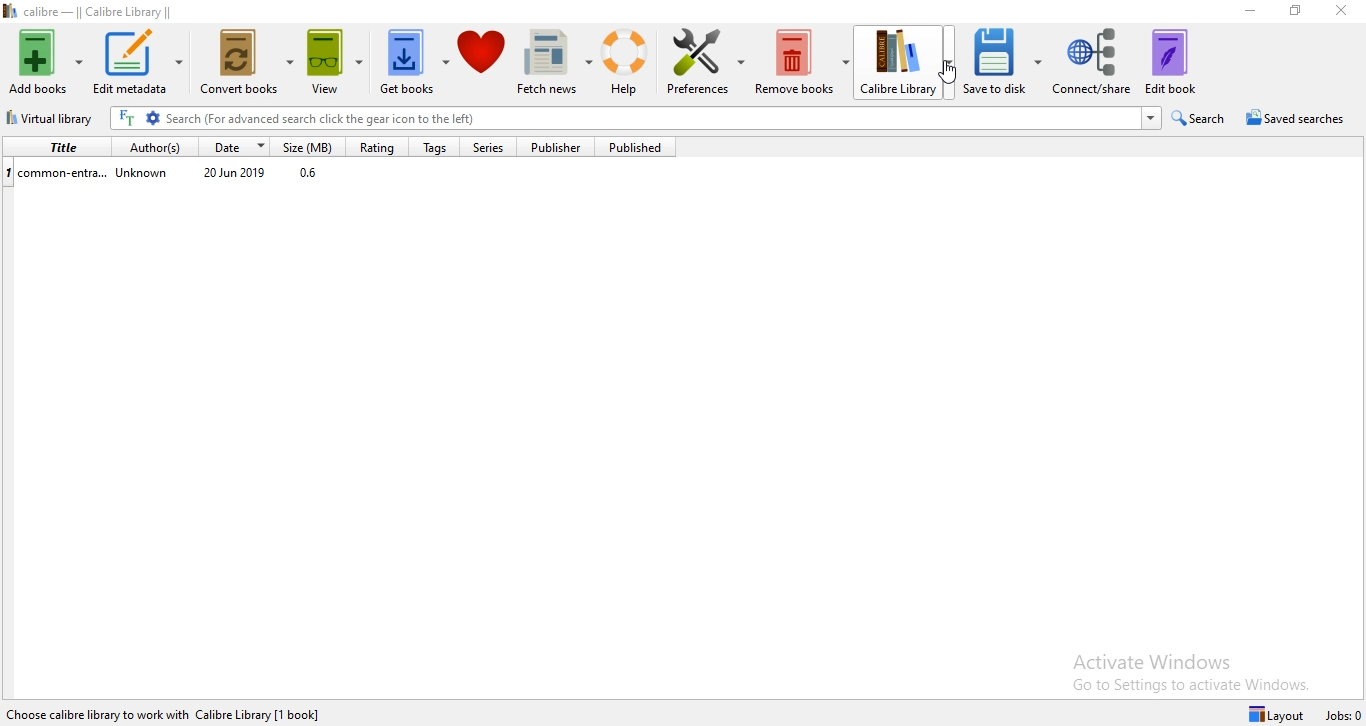  What do you see at coordinates (127, 118) in the screenshot?
I see `Search the full text of all books in the library, not just their metadata` at bounding box center [127, 118].